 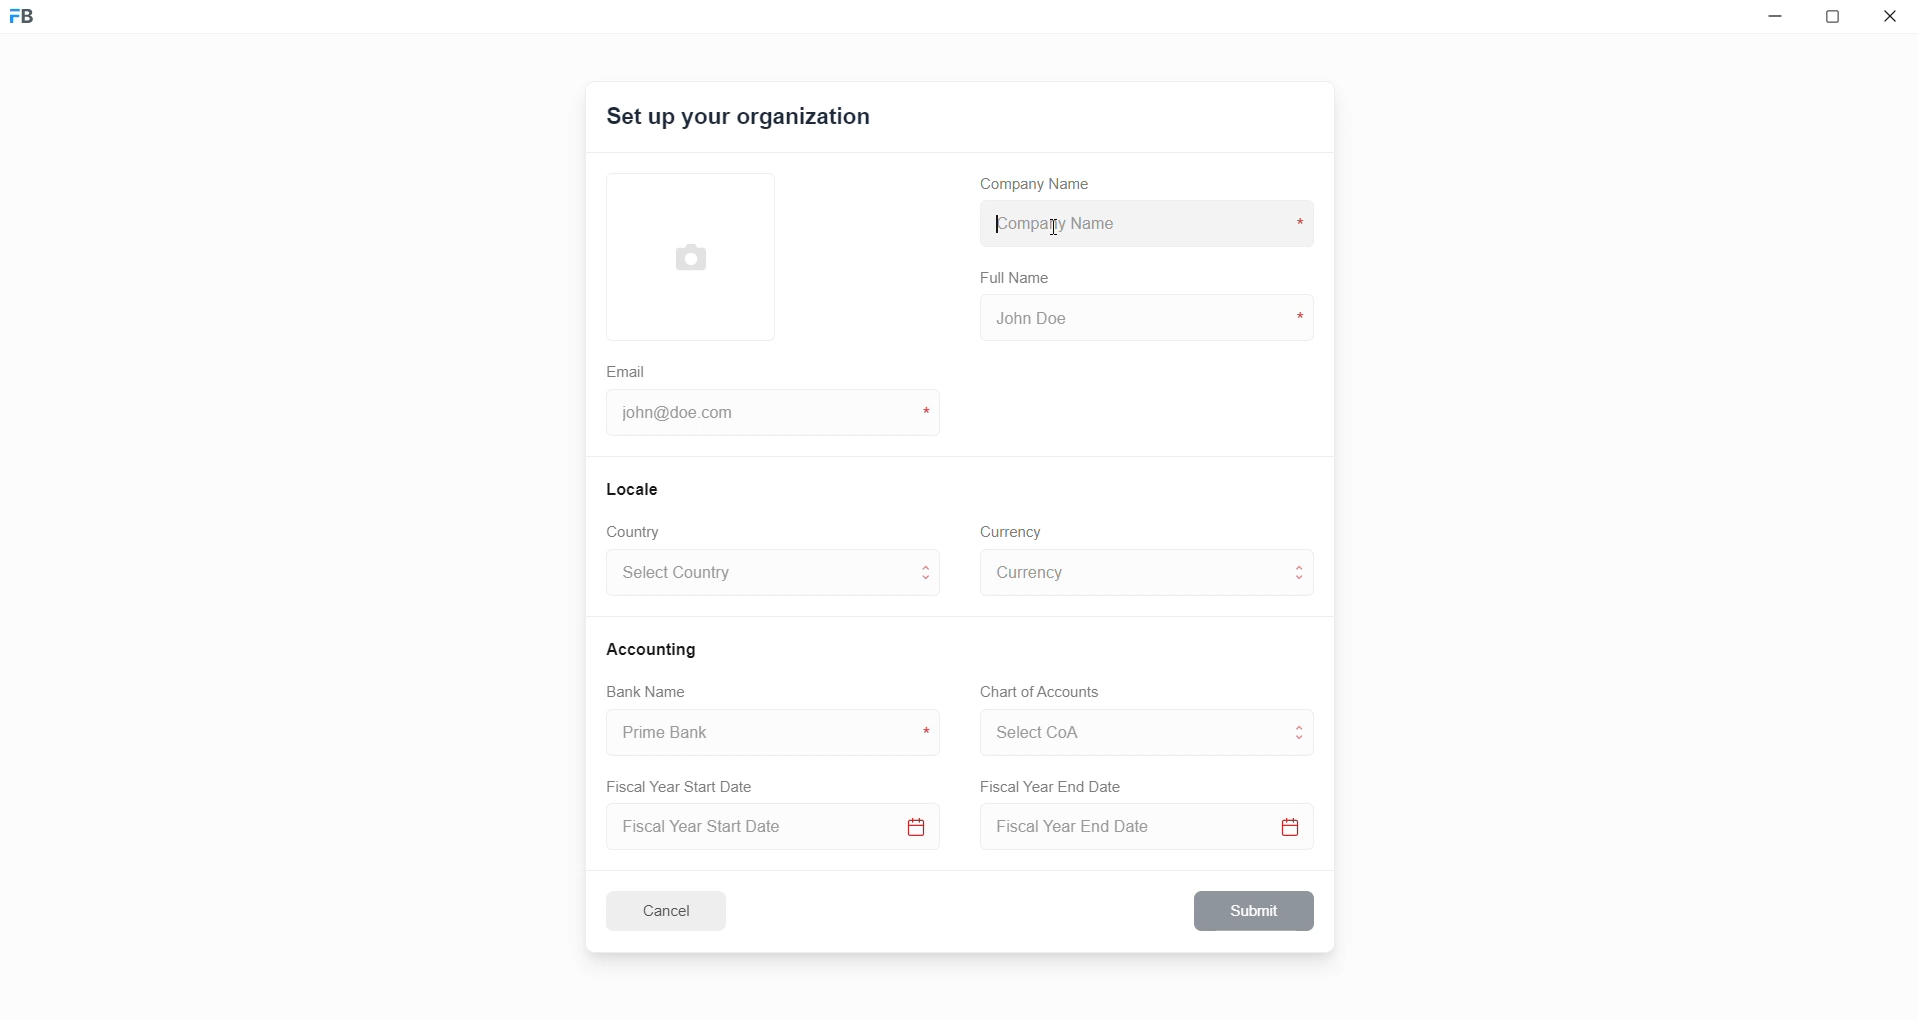 I want to click on Fiscal Year End Date, so click(x=1053, y=787).